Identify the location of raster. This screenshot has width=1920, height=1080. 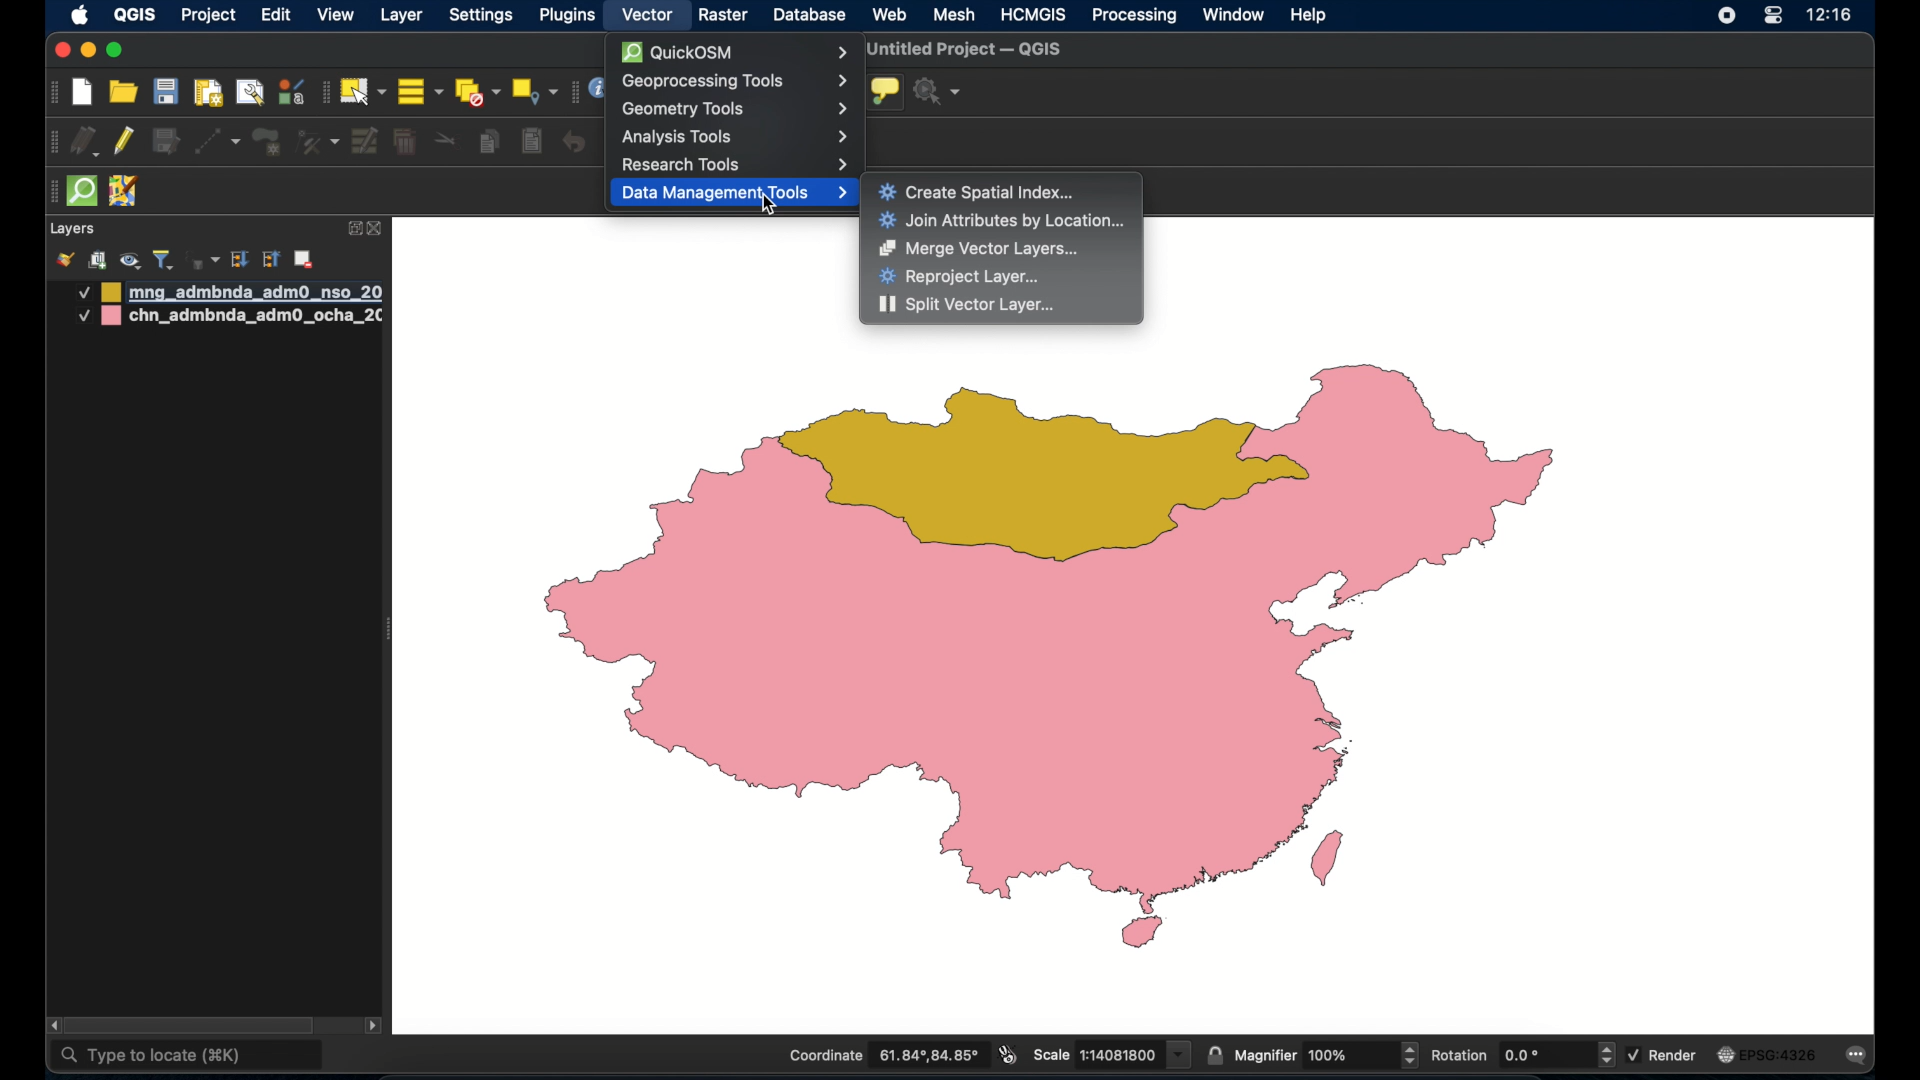
(723, 16).